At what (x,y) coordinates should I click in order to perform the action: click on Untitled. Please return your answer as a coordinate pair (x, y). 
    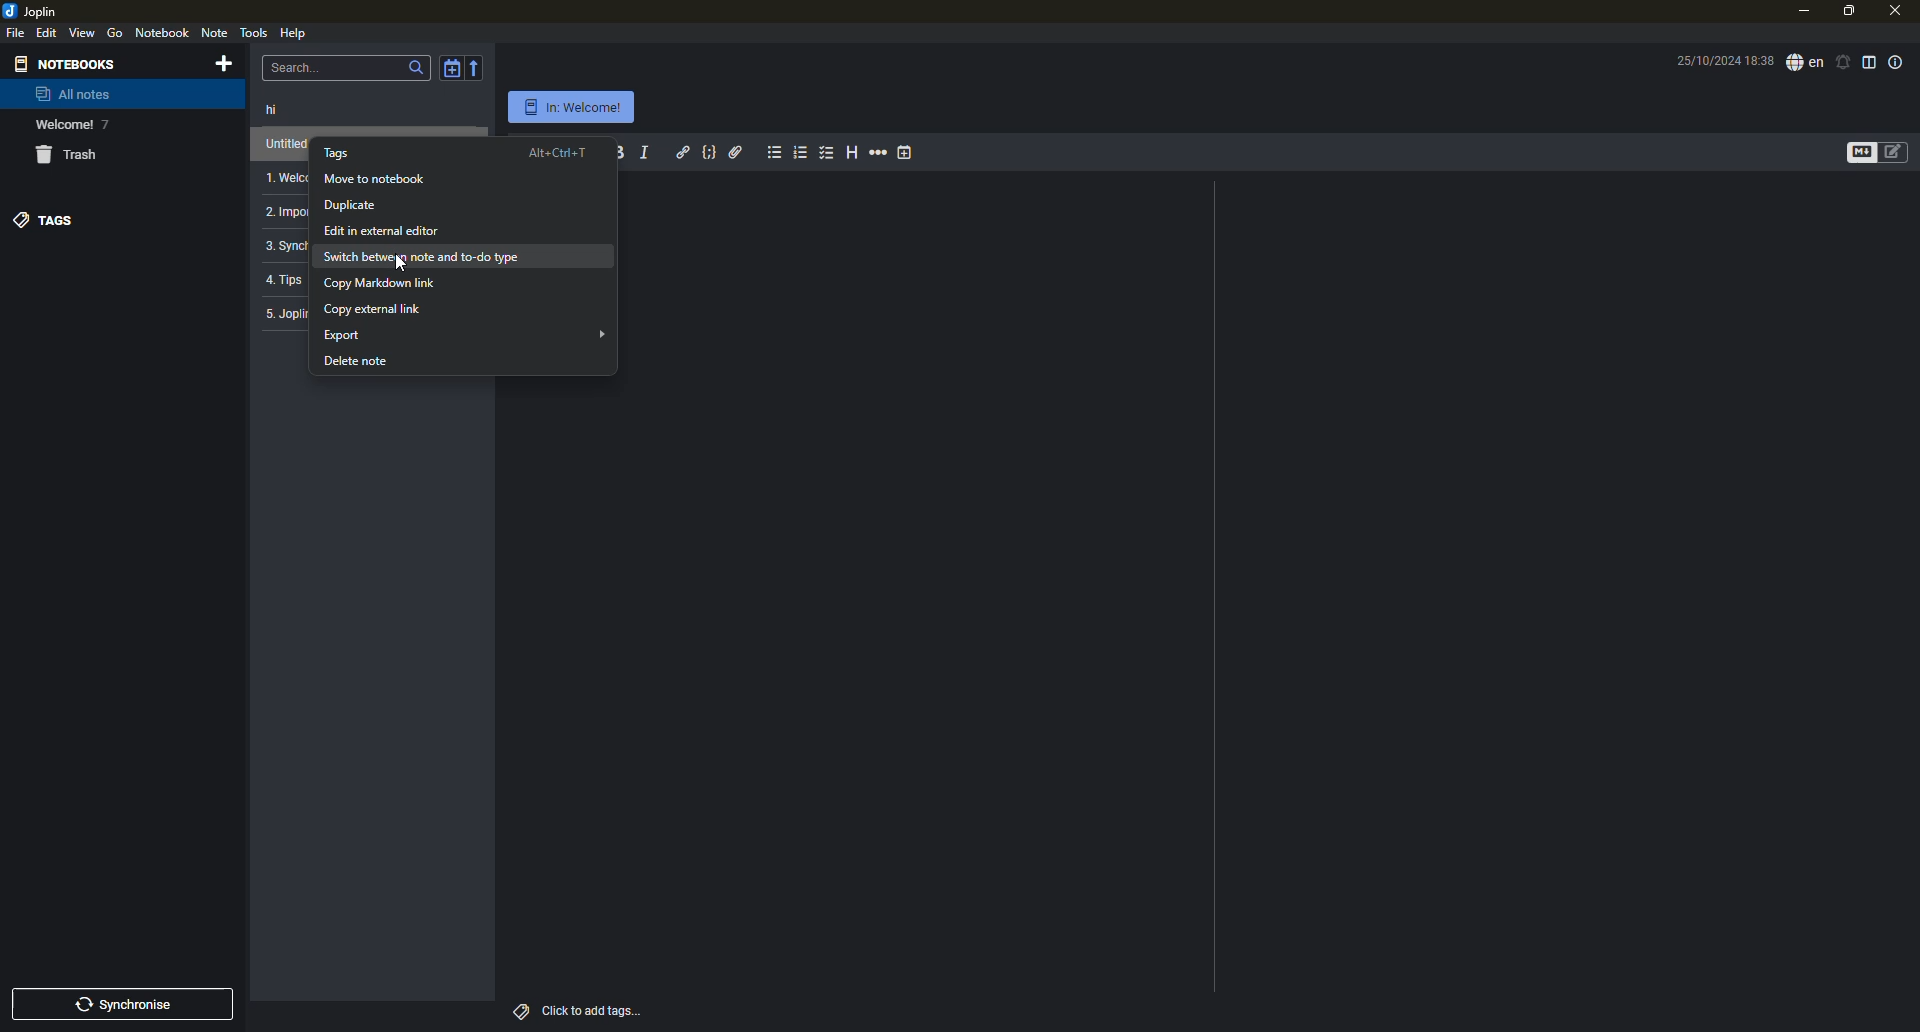
    Looking at the image, I should click on (280, 143).